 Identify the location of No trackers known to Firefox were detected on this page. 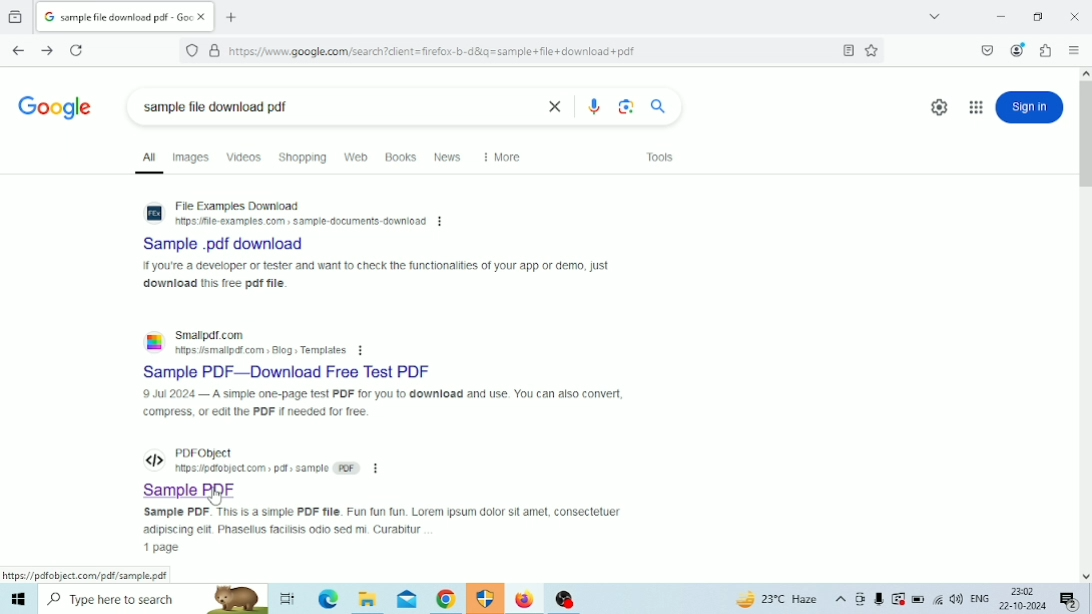
(192, 51).